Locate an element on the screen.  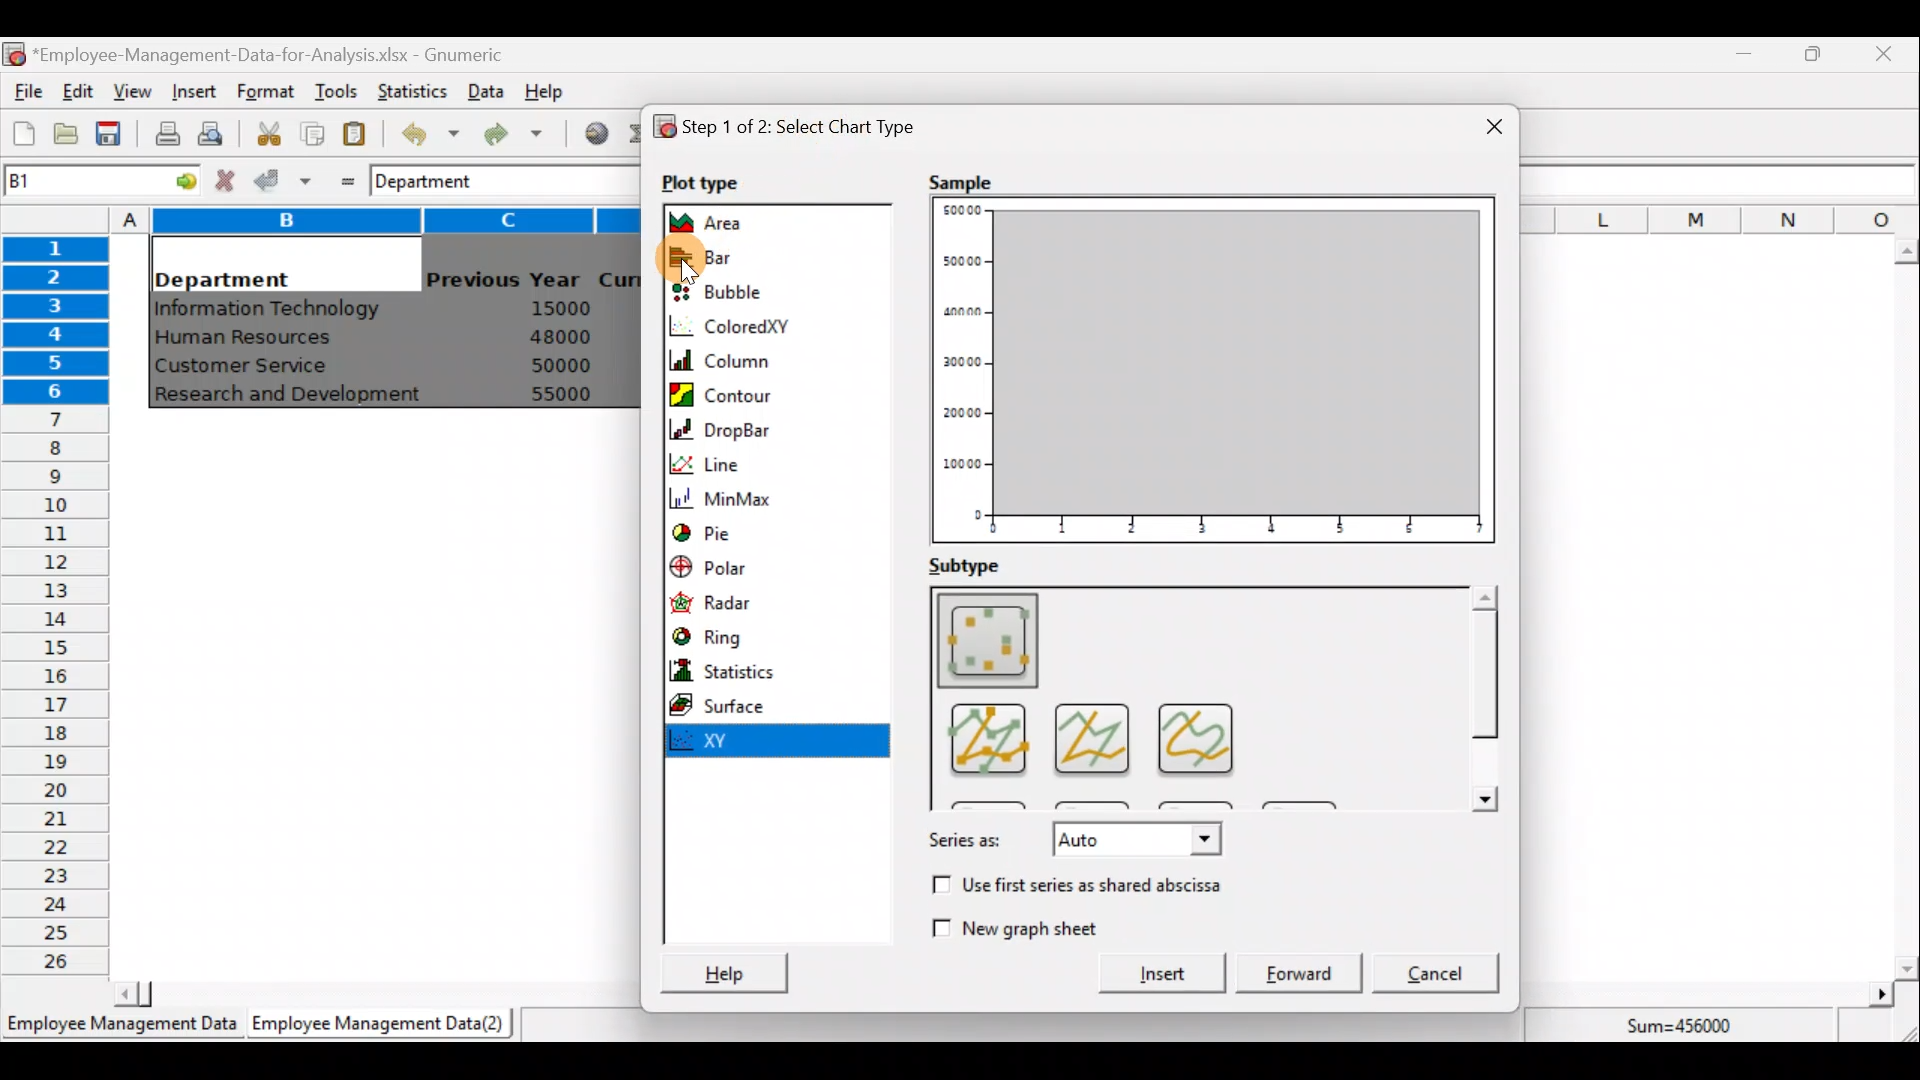
Subtype is located at coordinates (980, 566).